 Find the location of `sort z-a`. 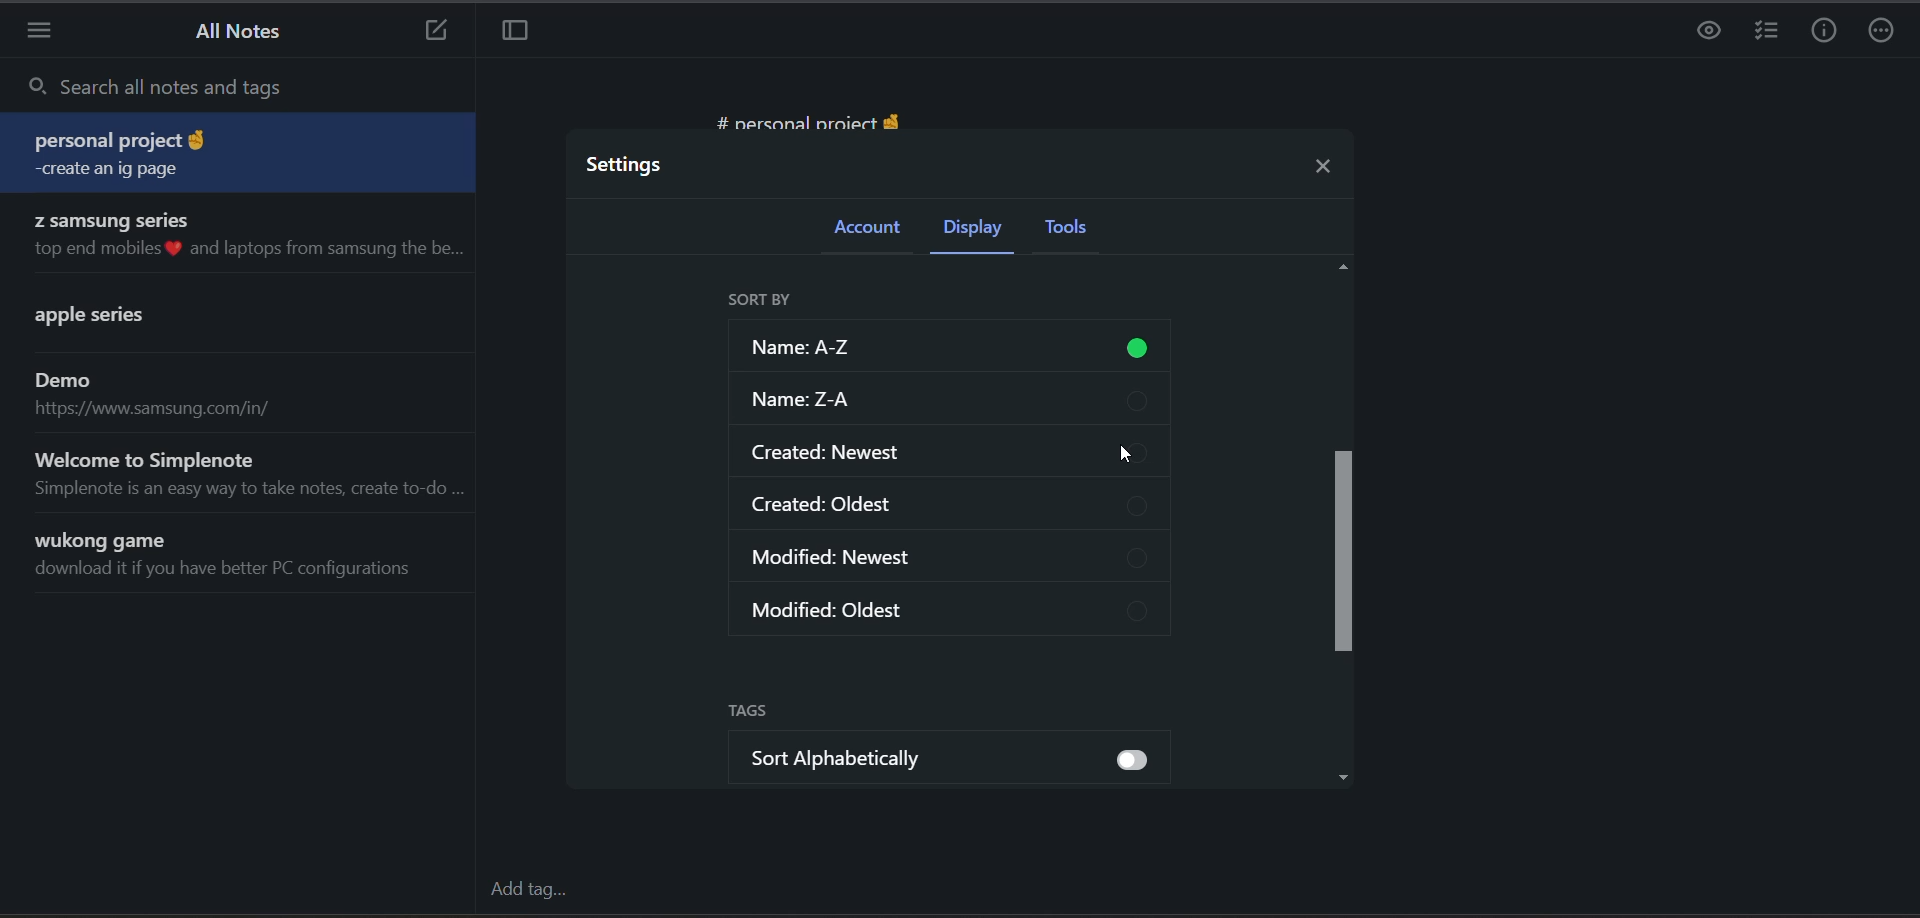

sort z-a is located at coordinates (958, 397).